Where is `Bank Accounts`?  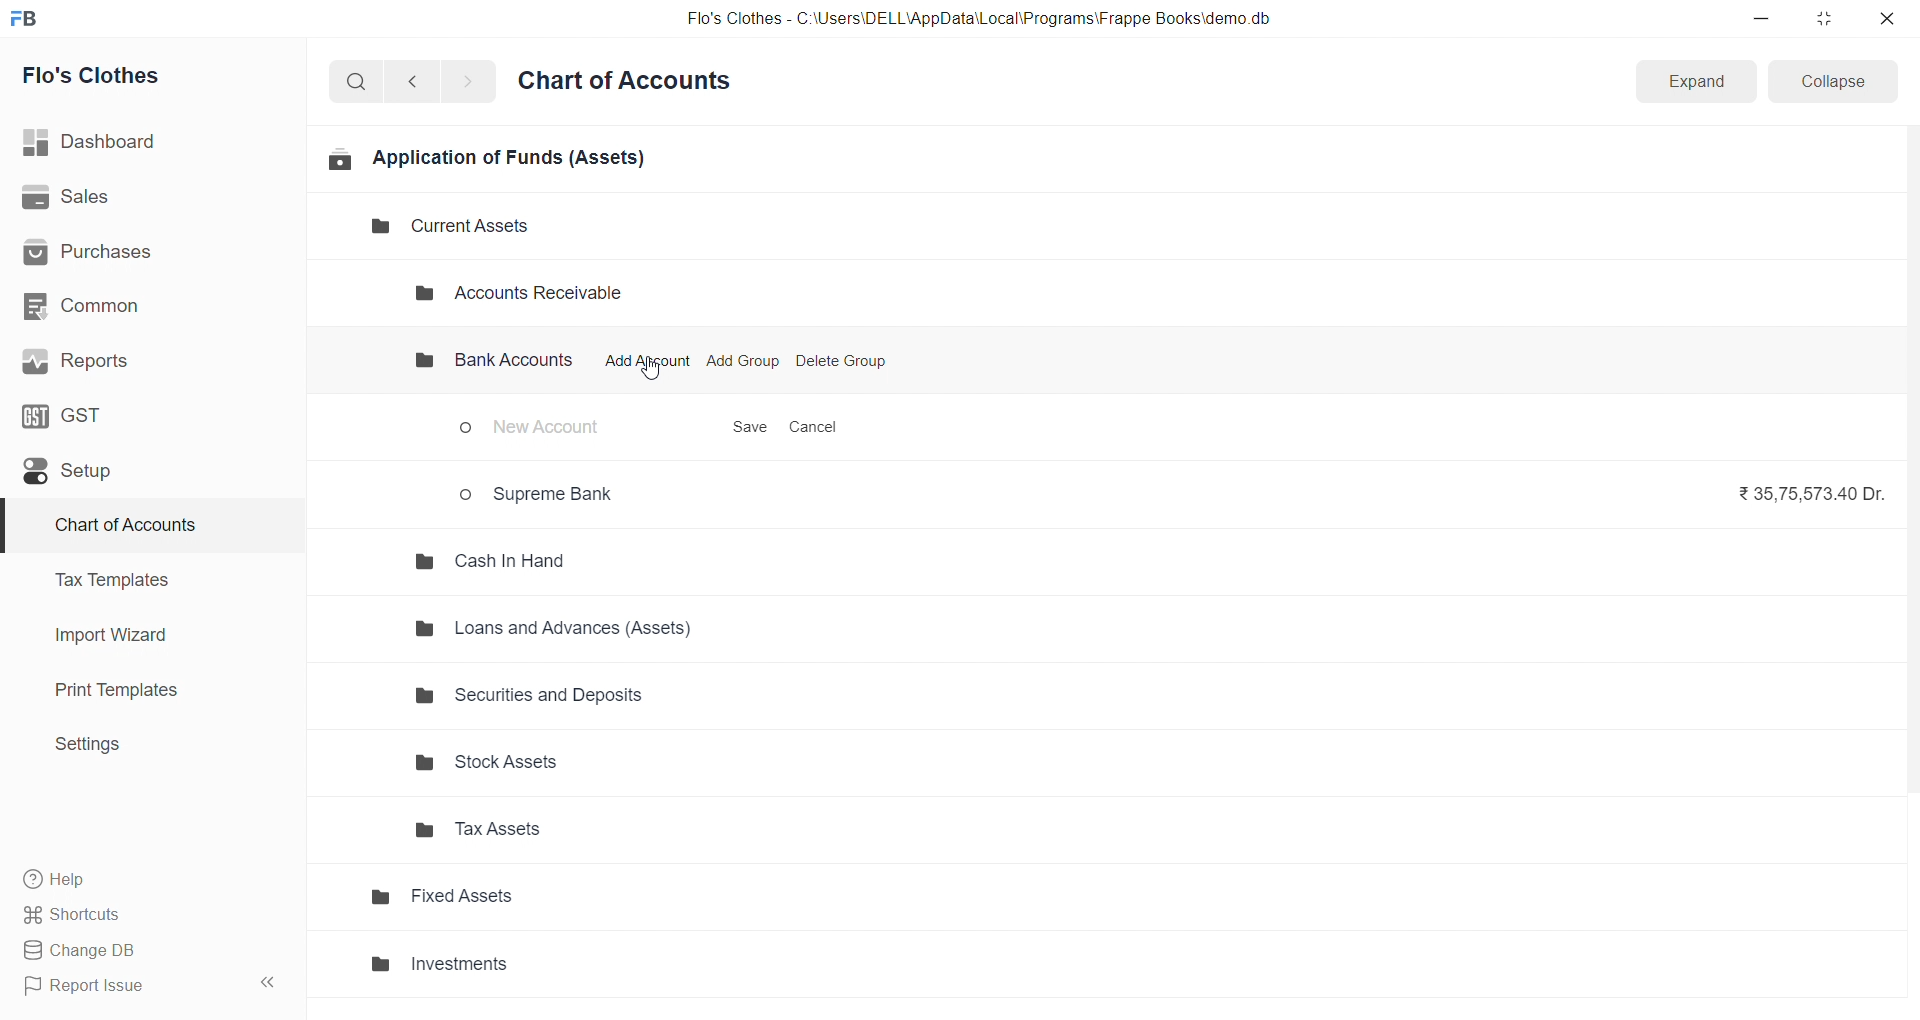
Bank Accounts is located at coordinates (490, 362).